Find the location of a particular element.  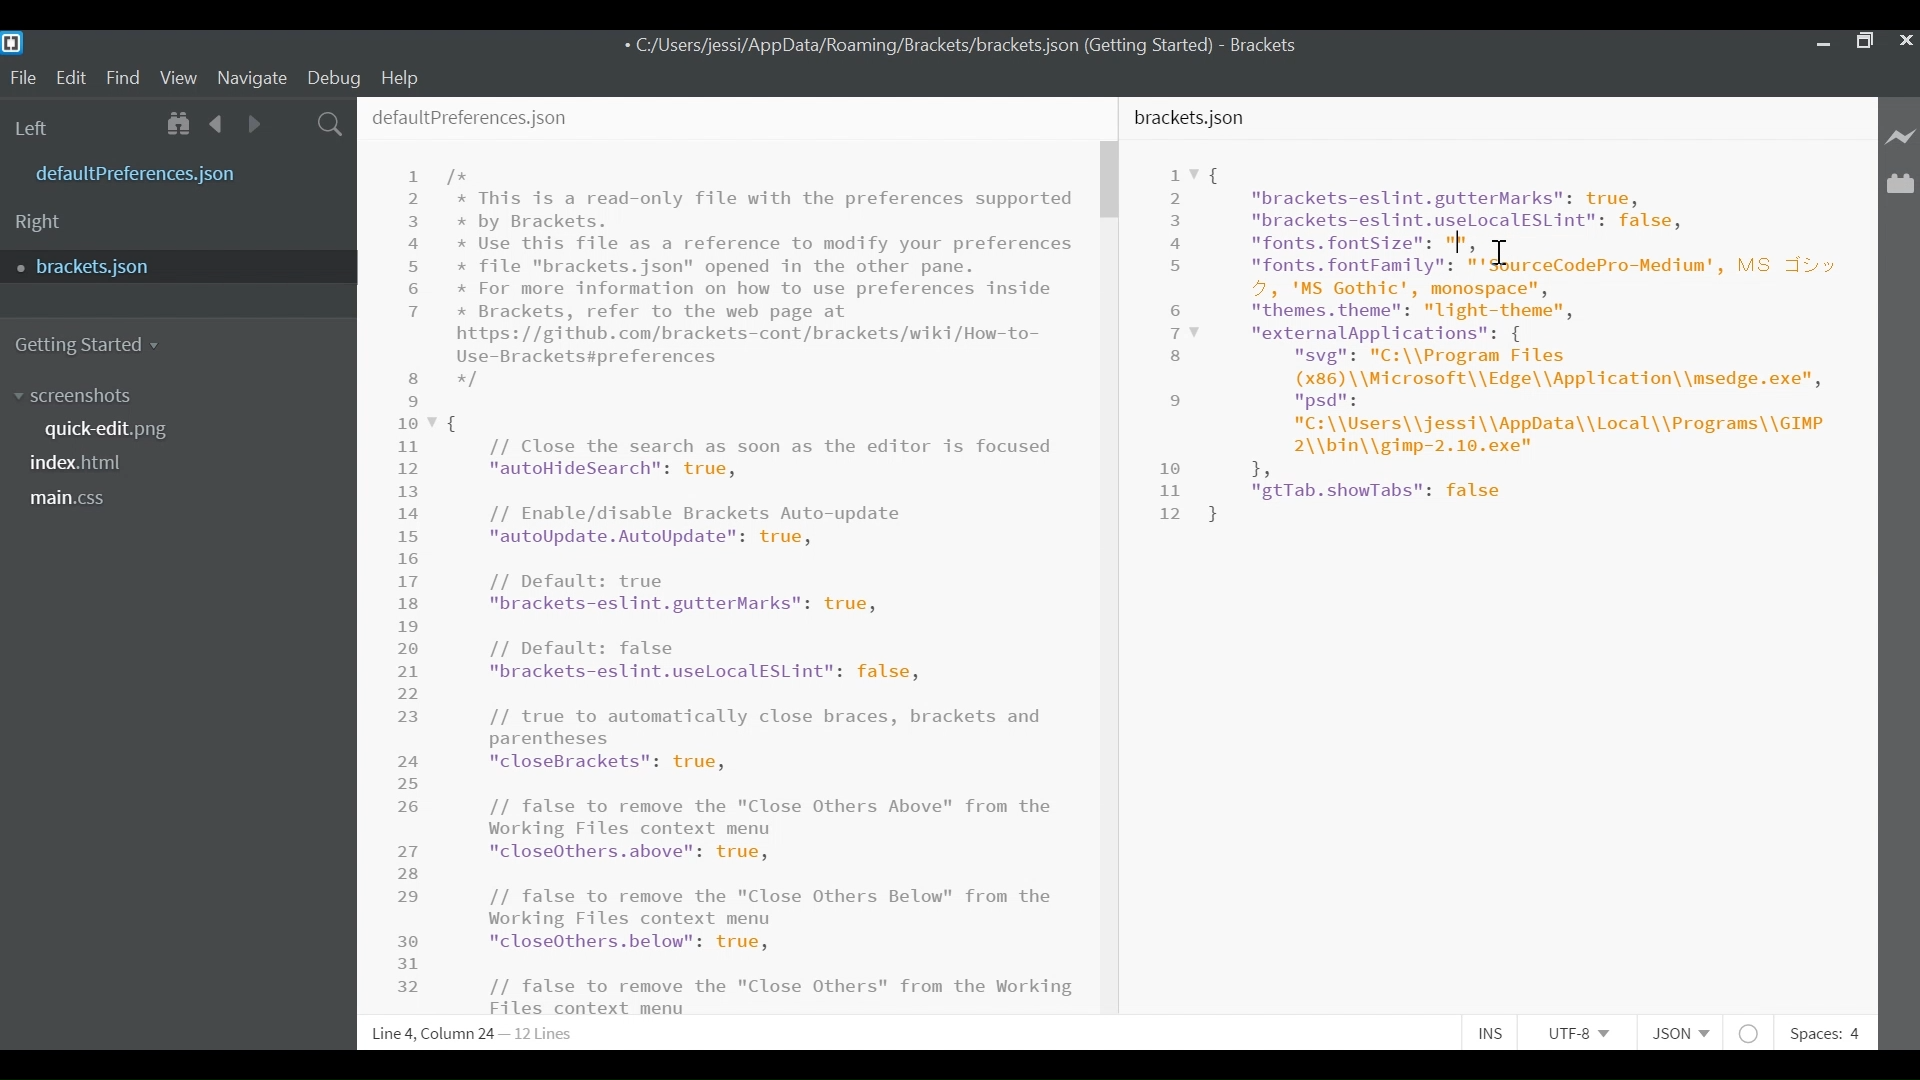

Live Preview is located at coordinates (1901, 138).